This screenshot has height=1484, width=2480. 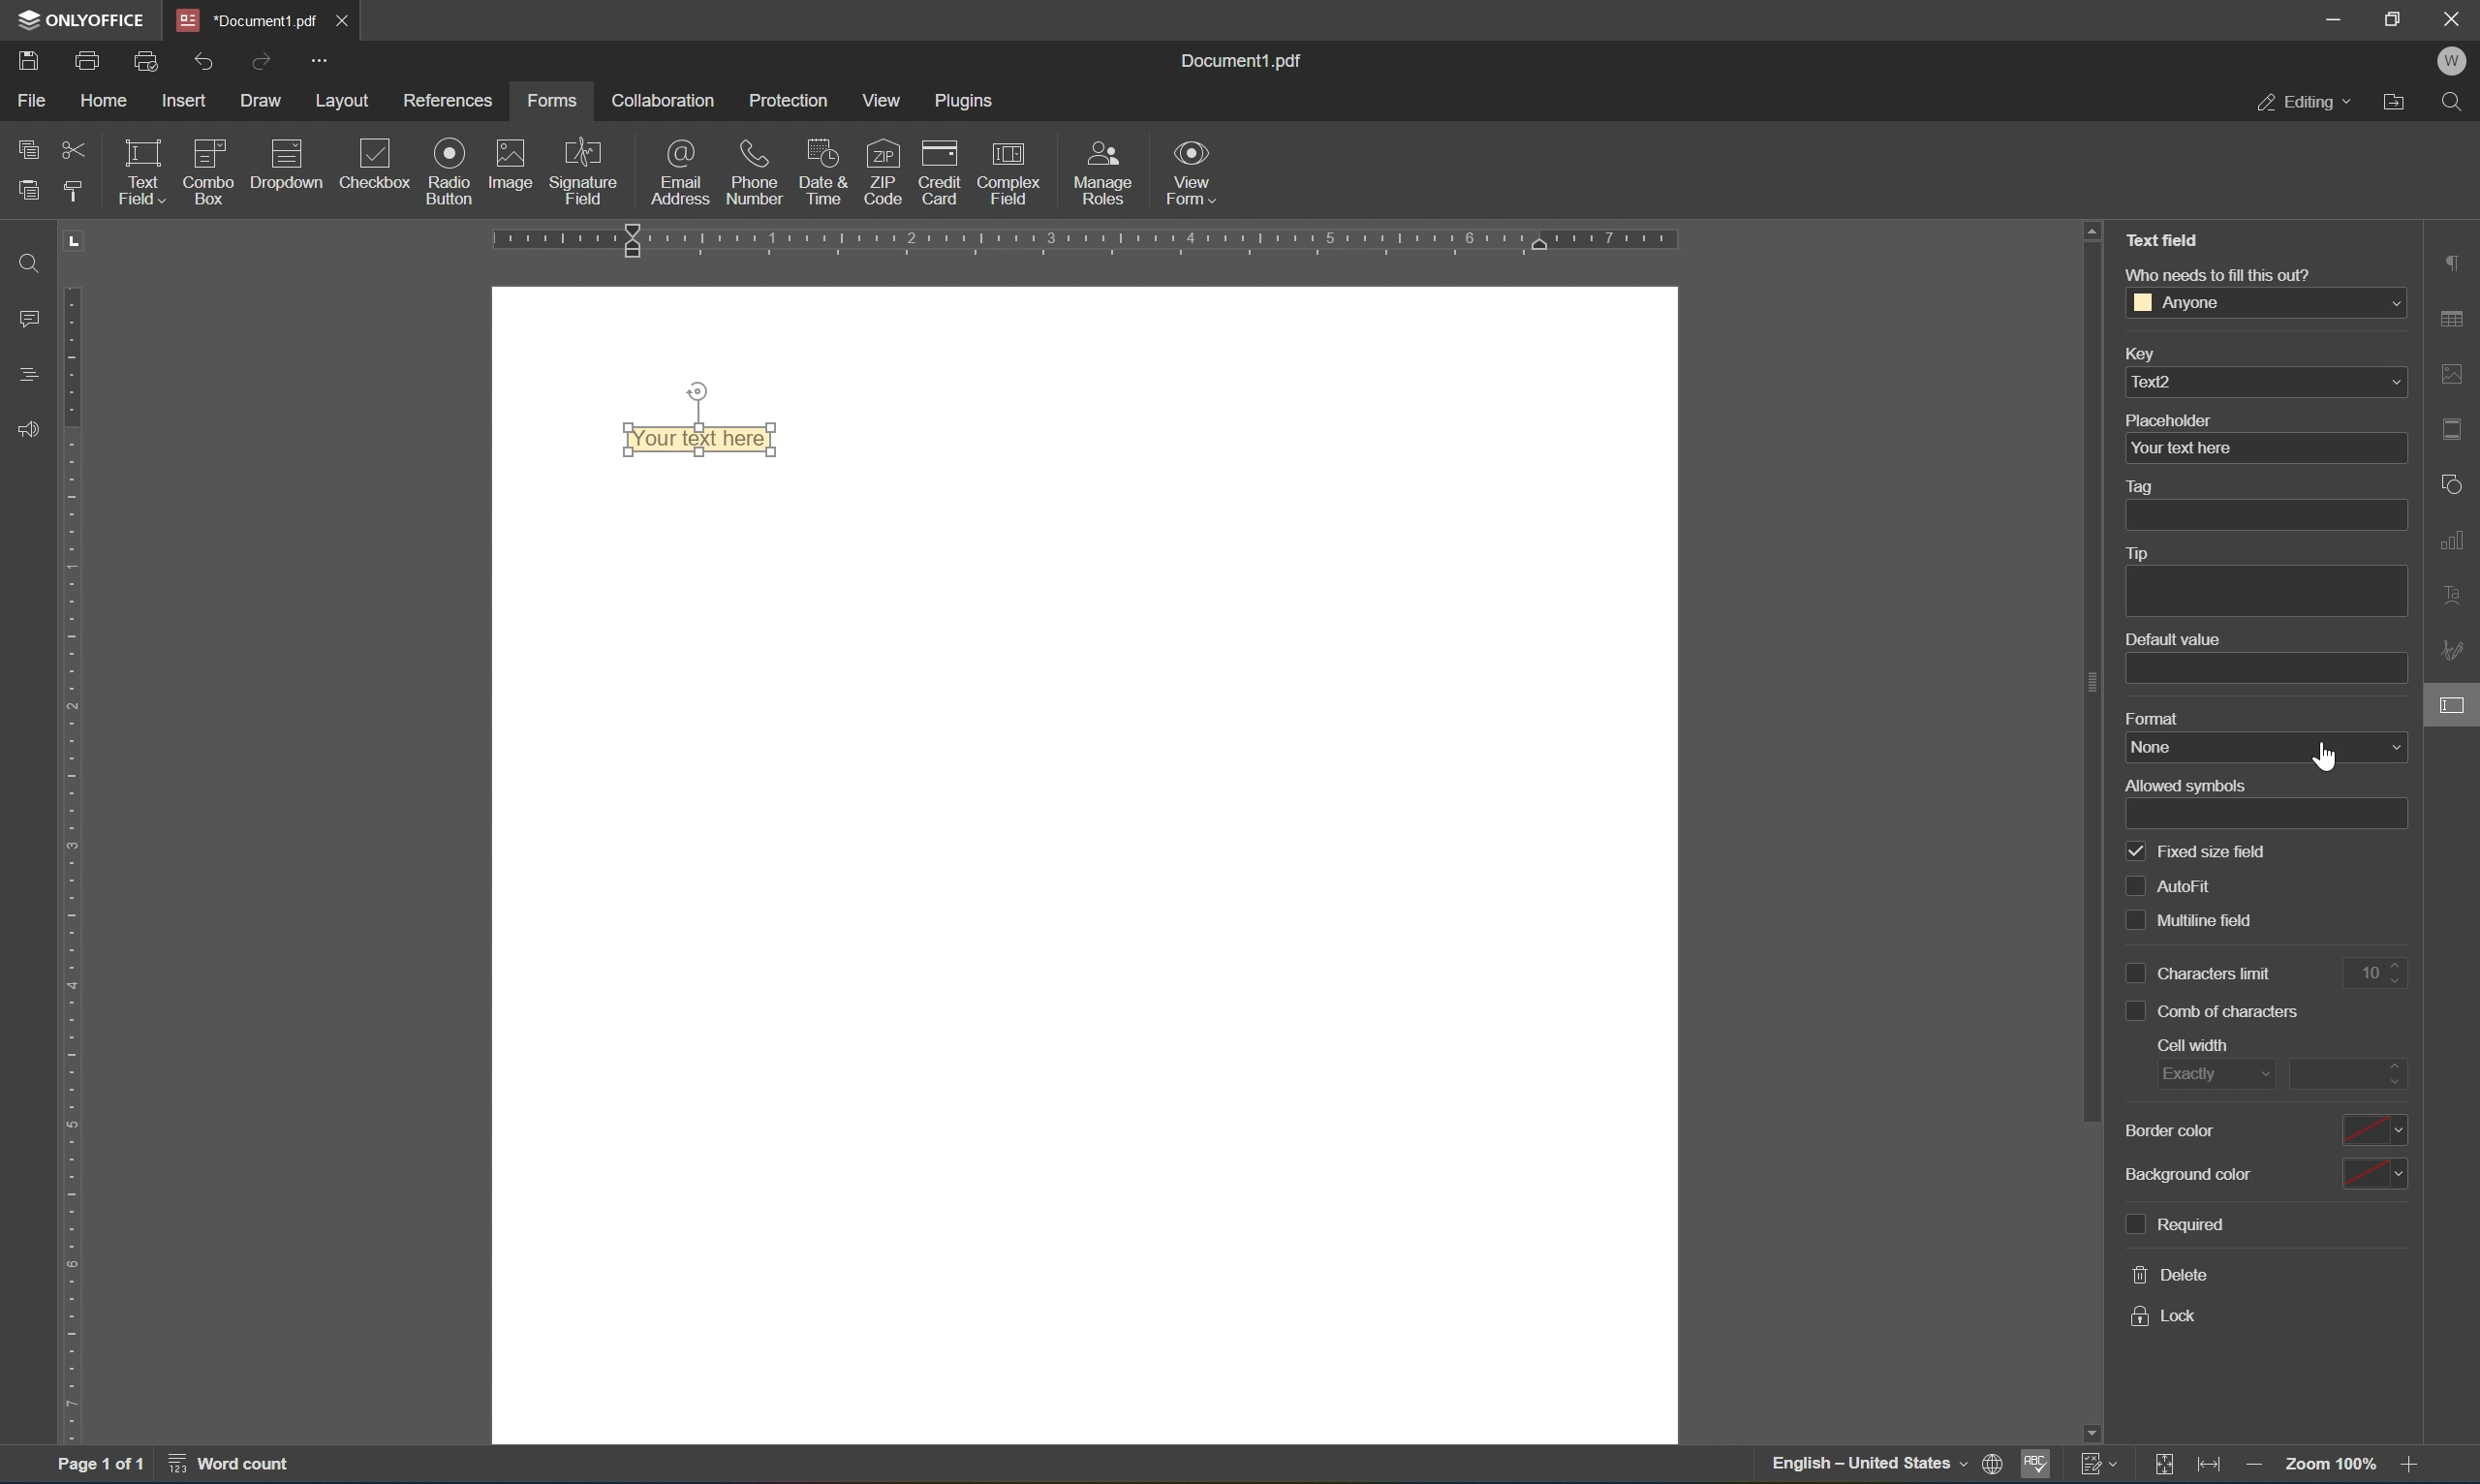 What do you see at coordinates (941, 170) in the screenshot?
I see `credit card` at bounding box center [941, 170].